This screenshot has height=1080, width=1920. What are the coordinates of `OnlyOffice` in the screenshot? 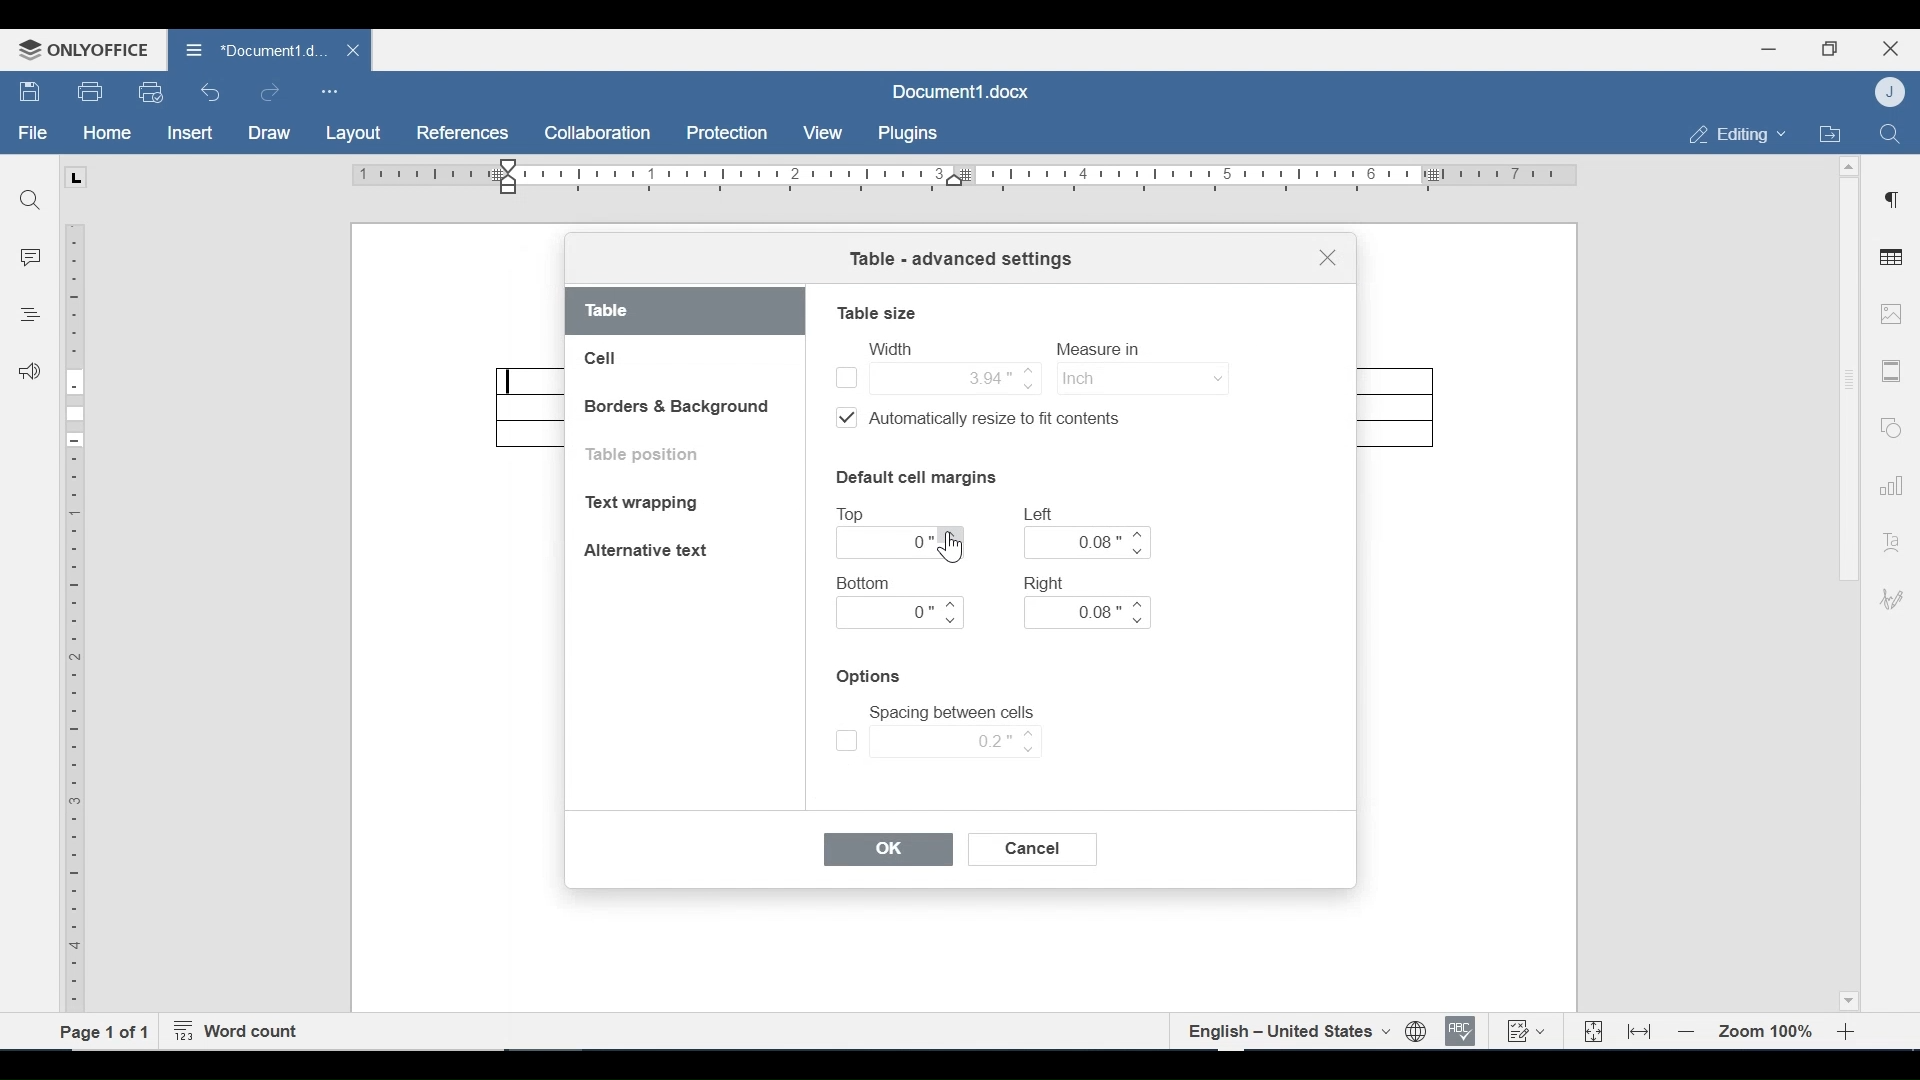 It's located at (80, 49).